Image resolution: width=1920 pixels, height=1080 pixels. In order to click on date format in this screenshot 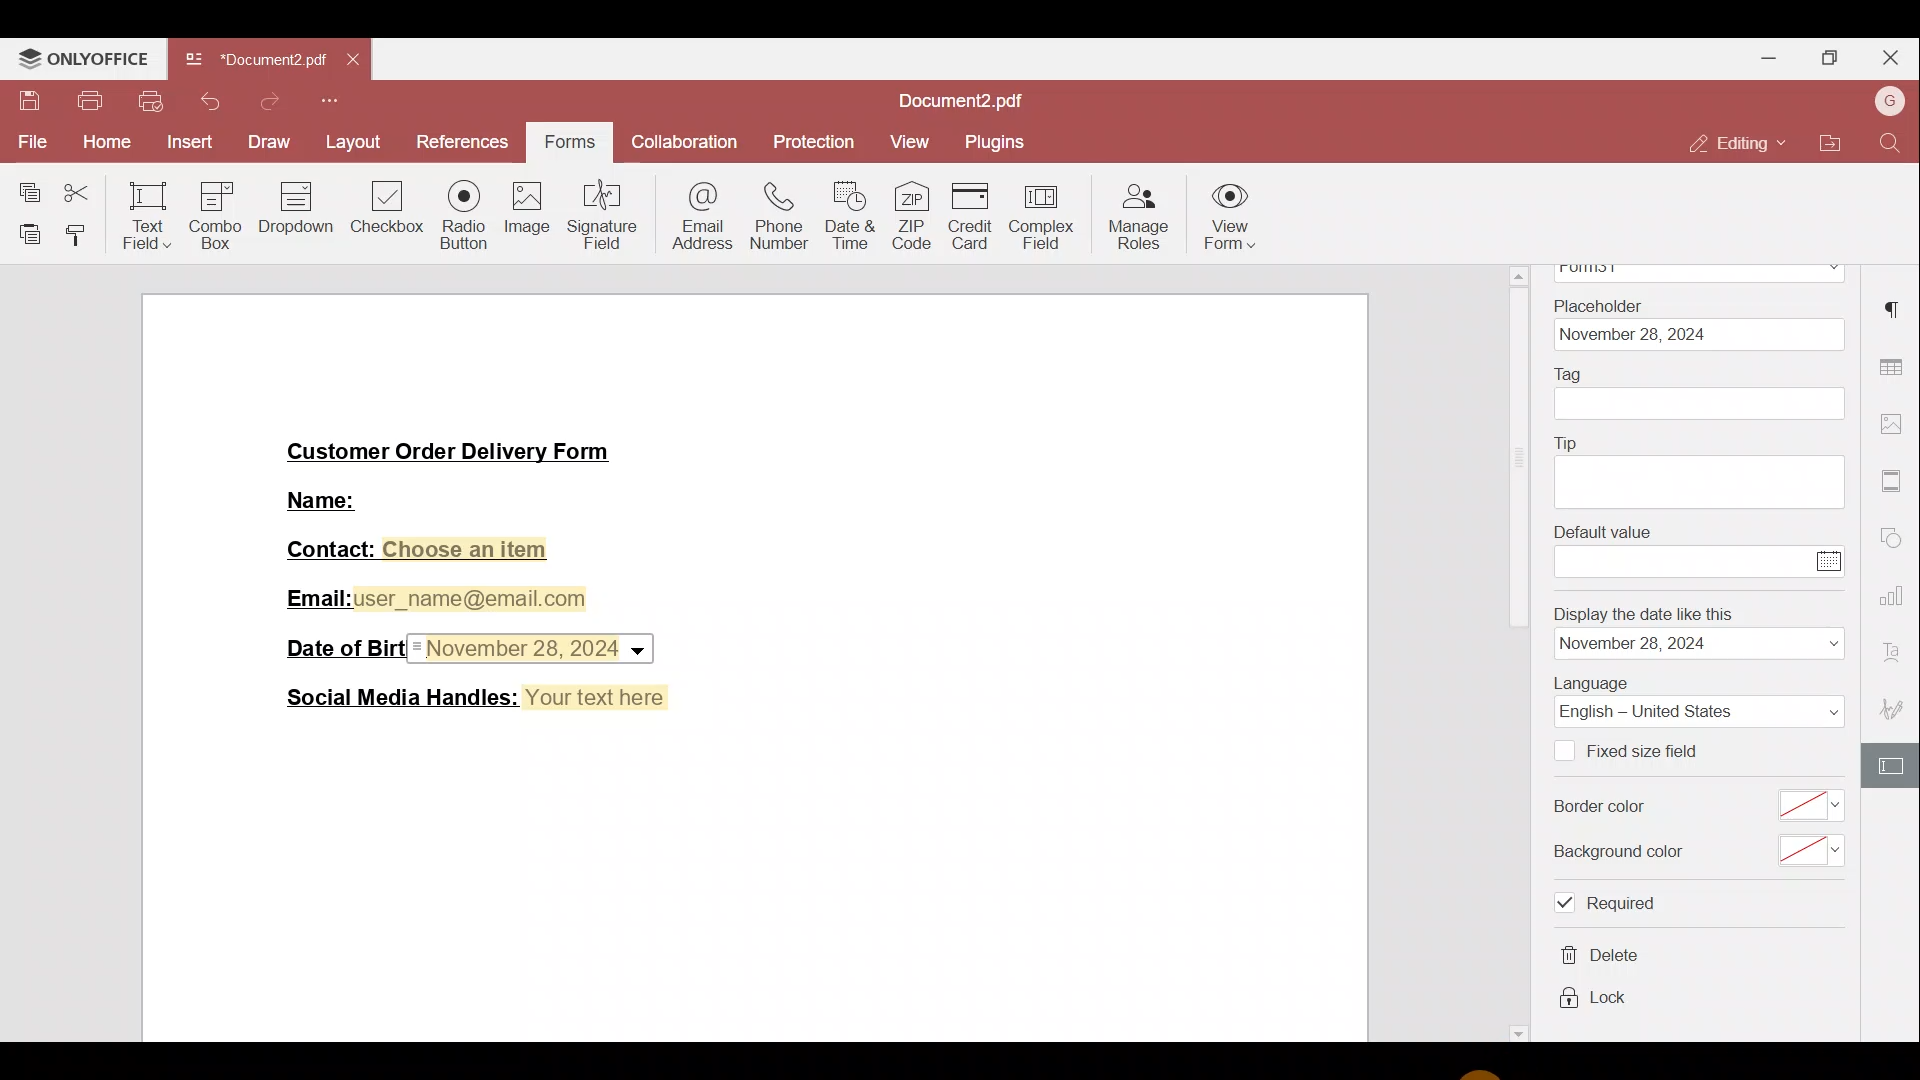, I will do `click(1700, 643)`.